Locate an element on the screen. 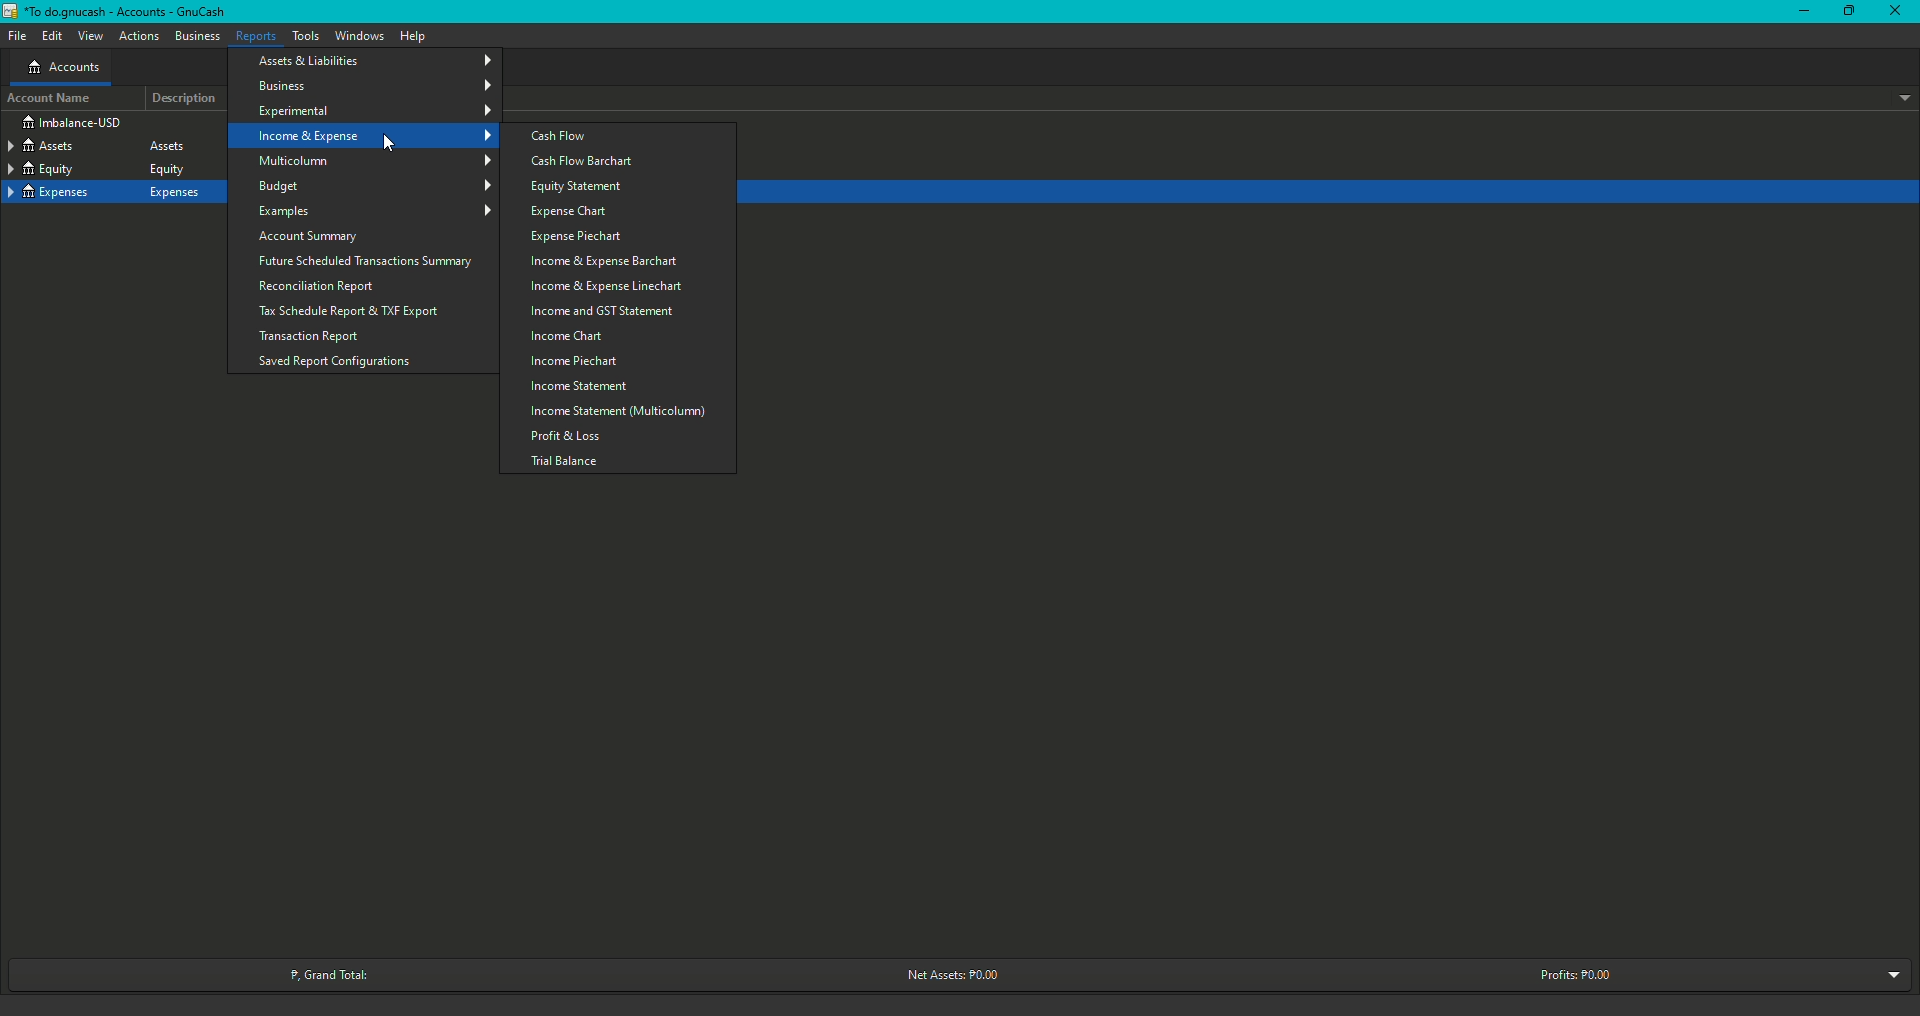  Grand Total is located at coordinates (338, 973).